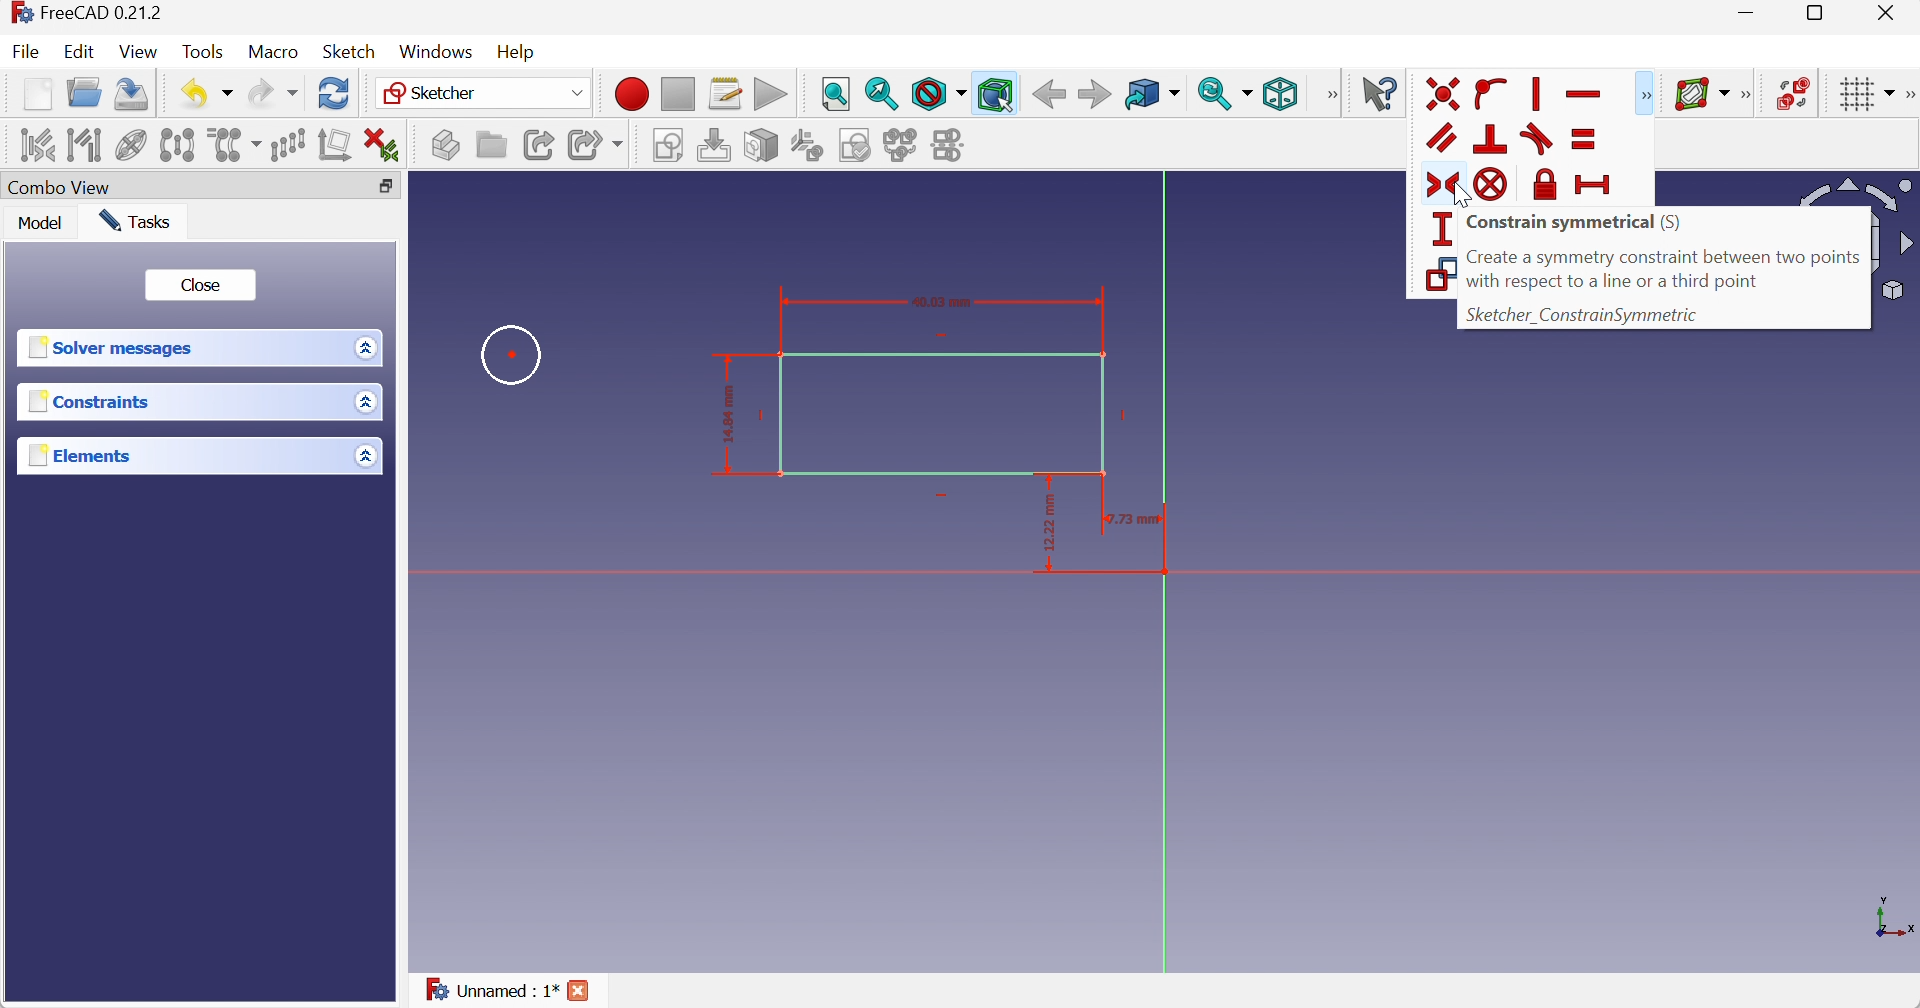 This screenshot has height=1008, width=1920. I want to click on Toggle driving/reference constraint, so click(1437, 274).